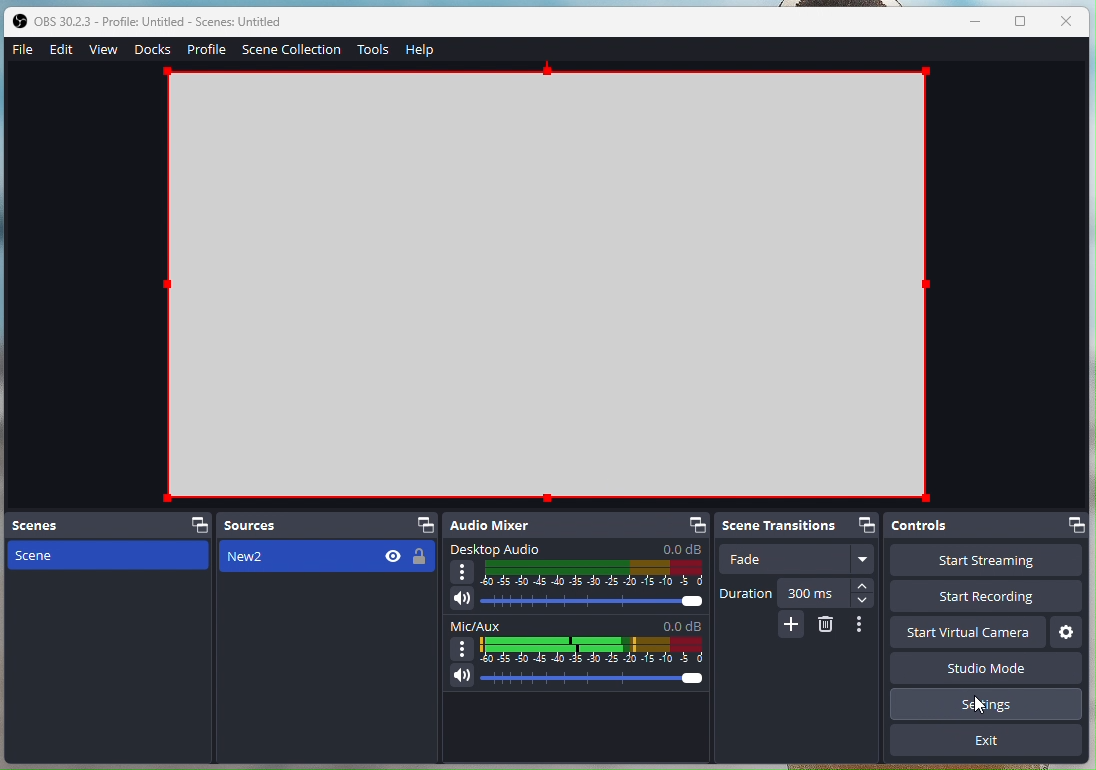 This screenshot has height=770, width=1096. What do you see at coordinates (20, 20) in the screenshot?
I see `OBS studio logo` at bounding box center [20, 20].